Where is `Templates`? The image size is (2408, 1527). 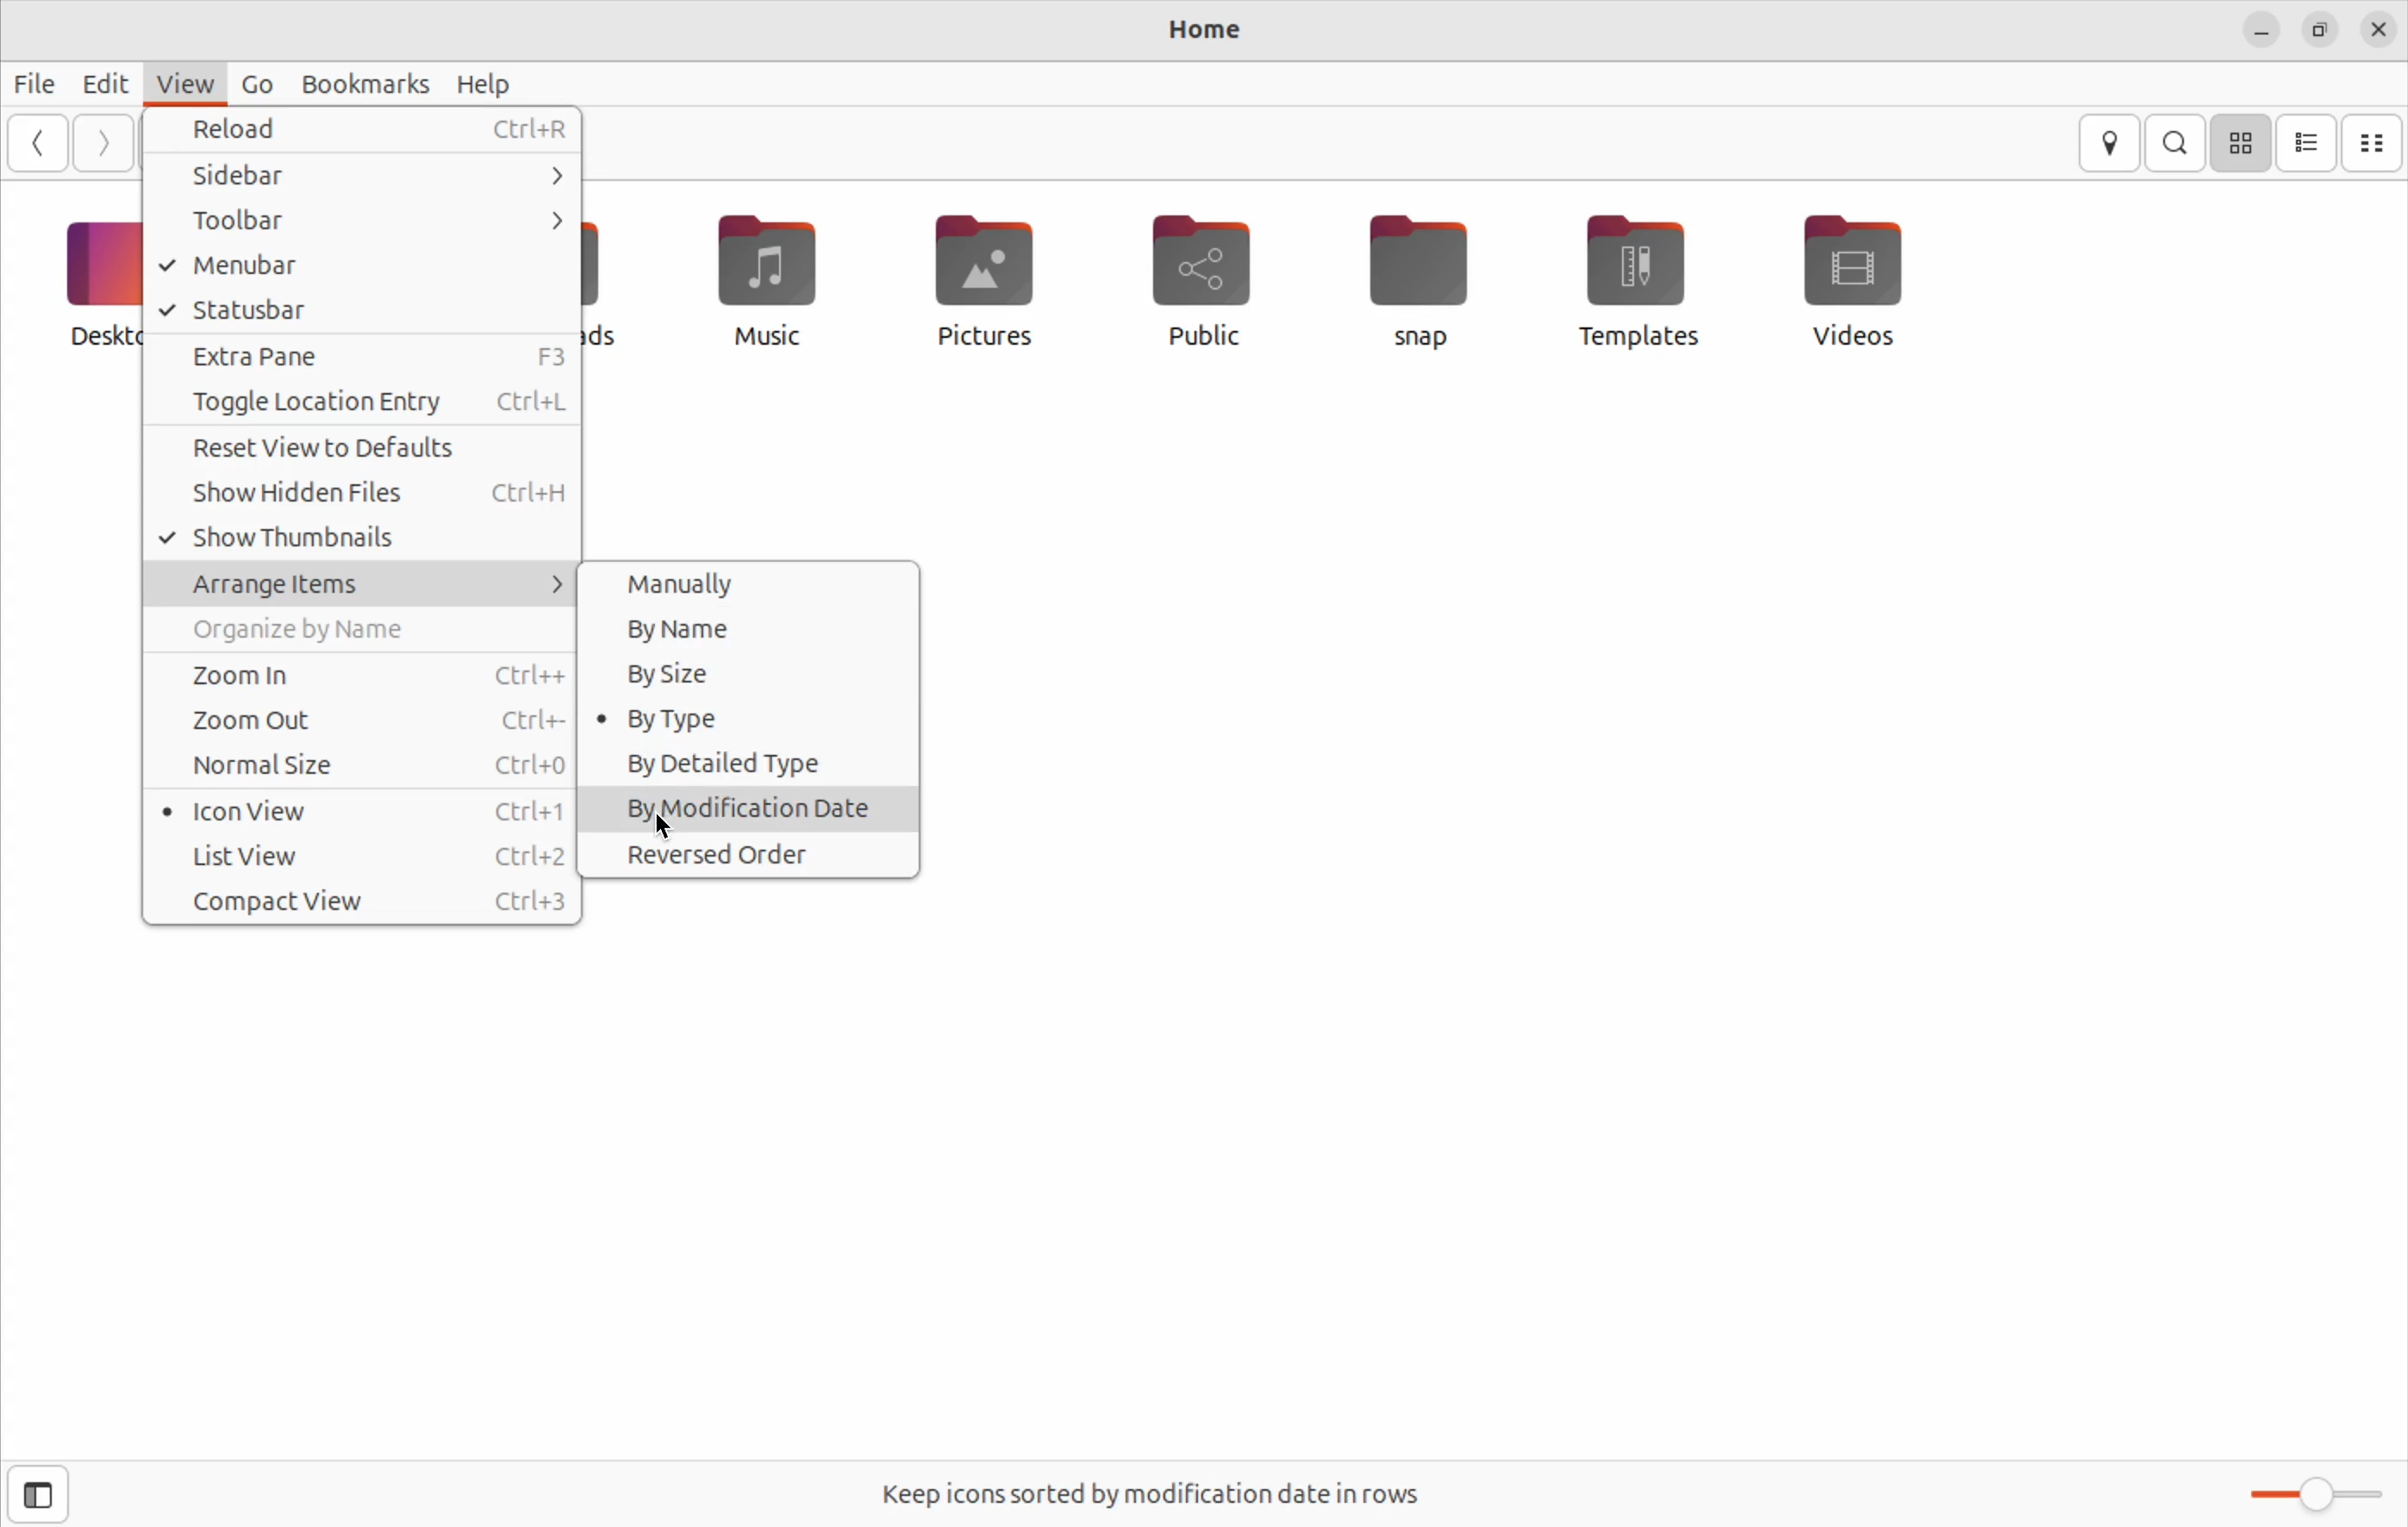 Templates is located at coordinates (1632, 279).